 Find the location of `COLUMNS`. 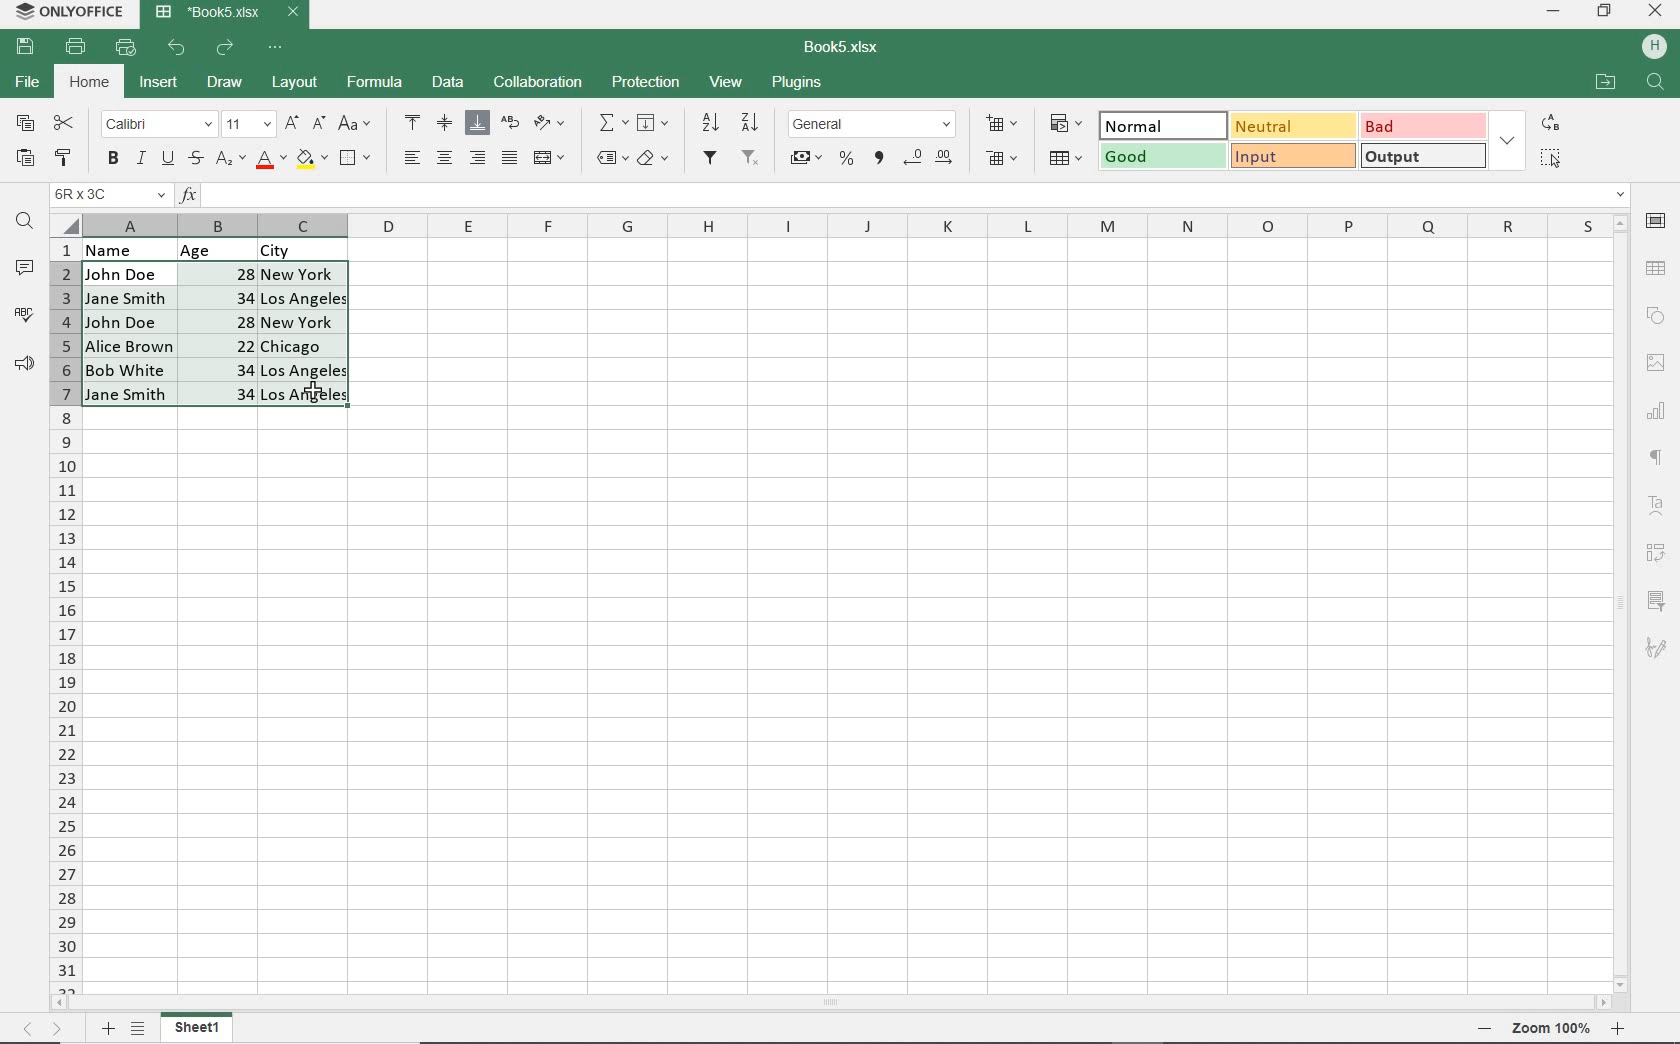

COLUMNS is located at coordinates (65, 615).